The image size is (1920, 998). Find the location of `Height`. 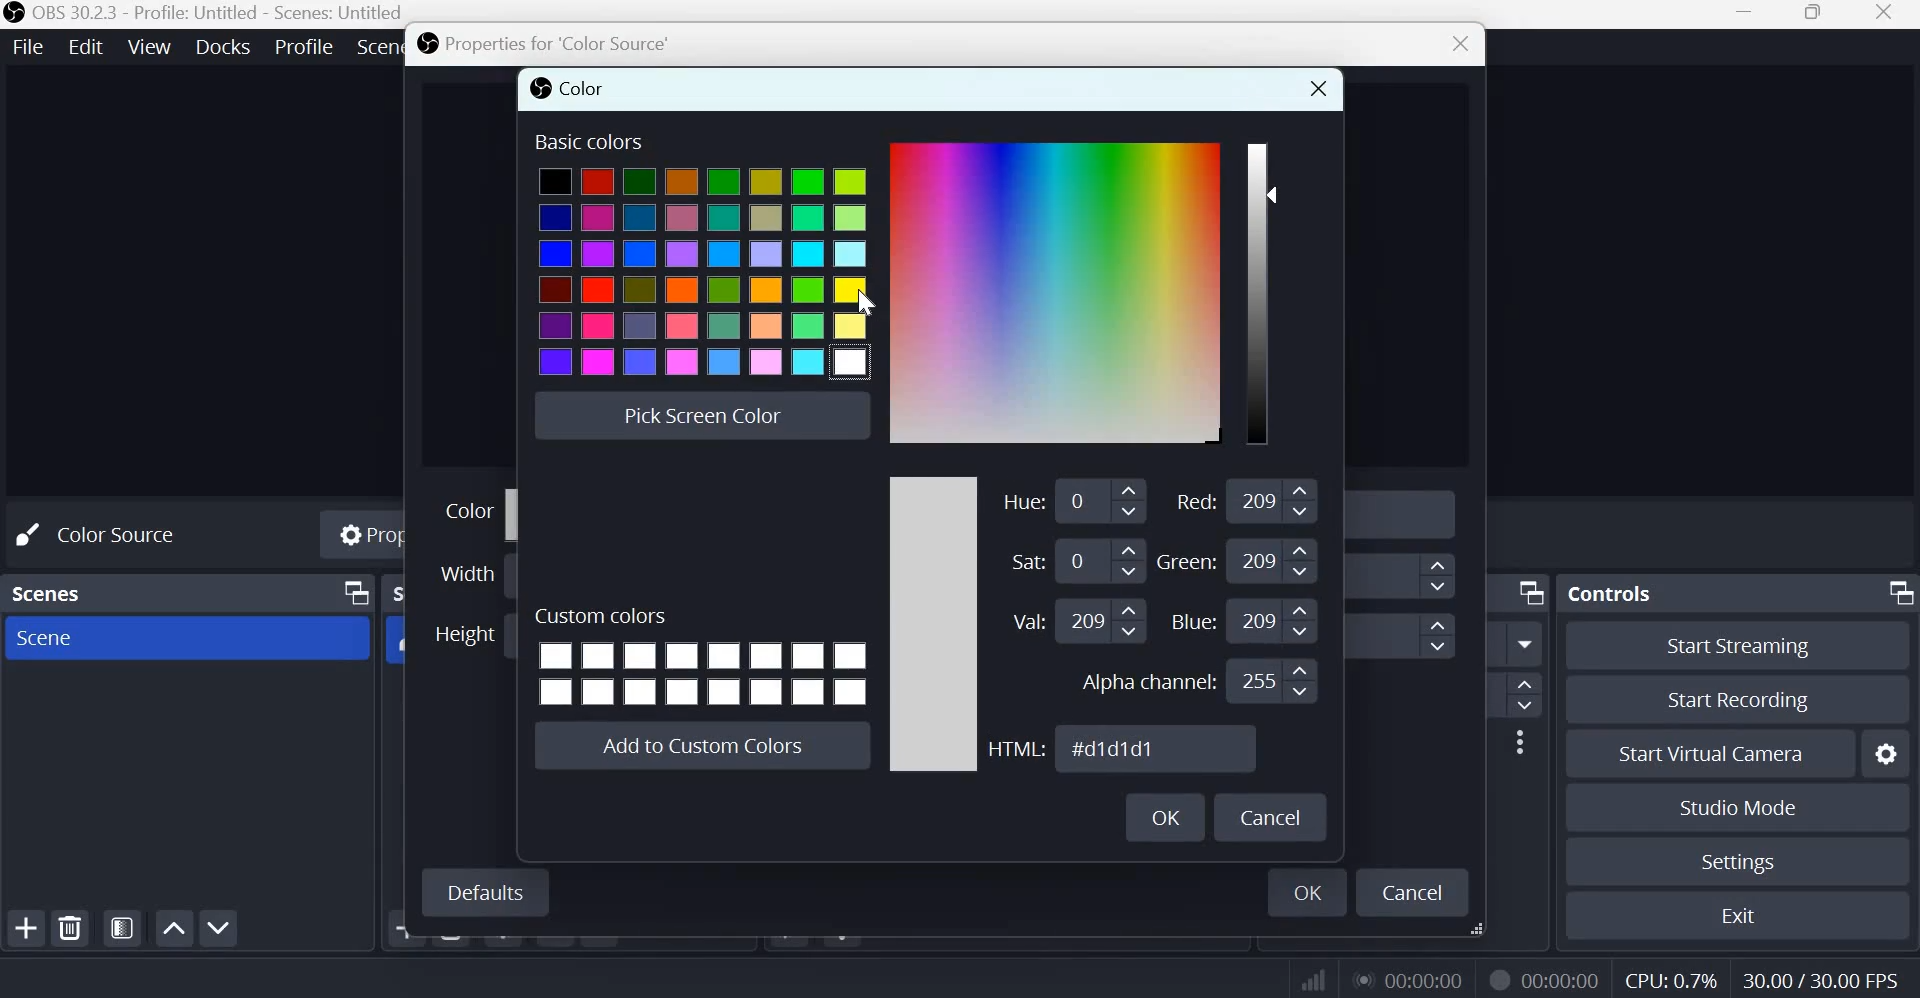

Height is located at coordinates (463, 634).